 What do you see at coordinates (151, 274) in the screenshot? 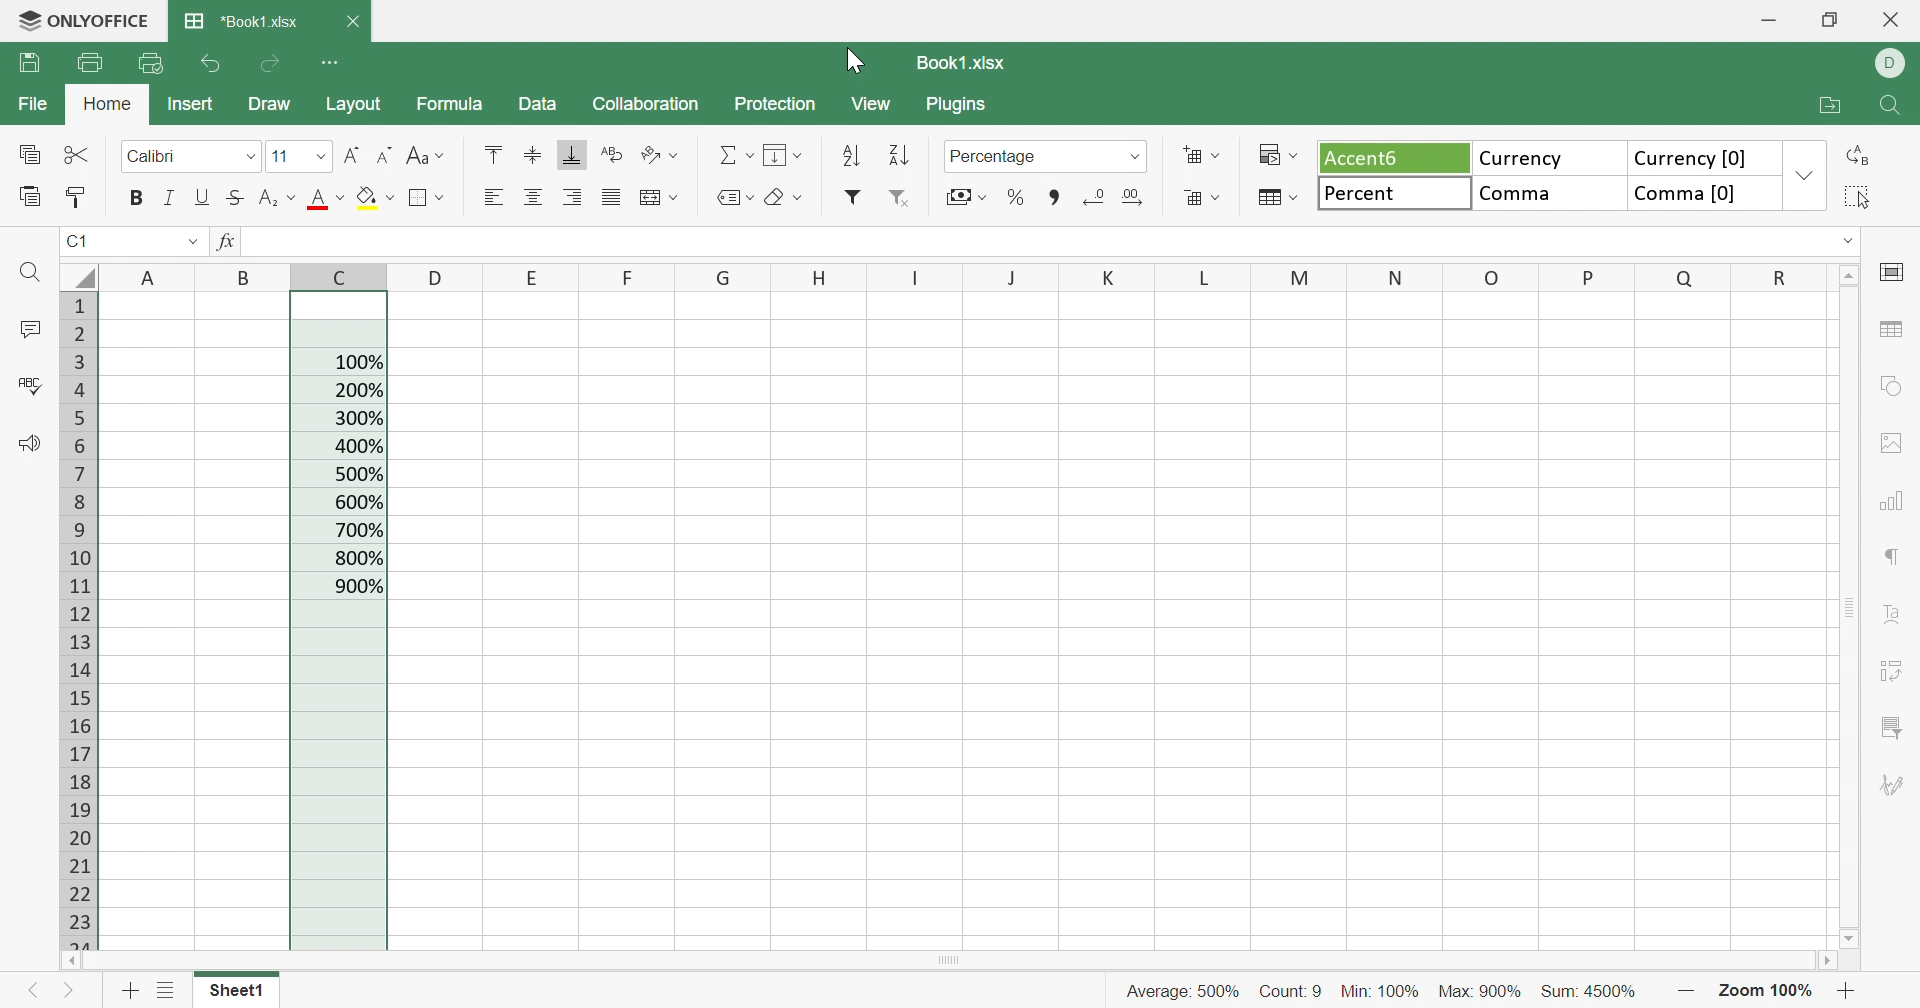
I see `A` at bounding box center [151, 274].